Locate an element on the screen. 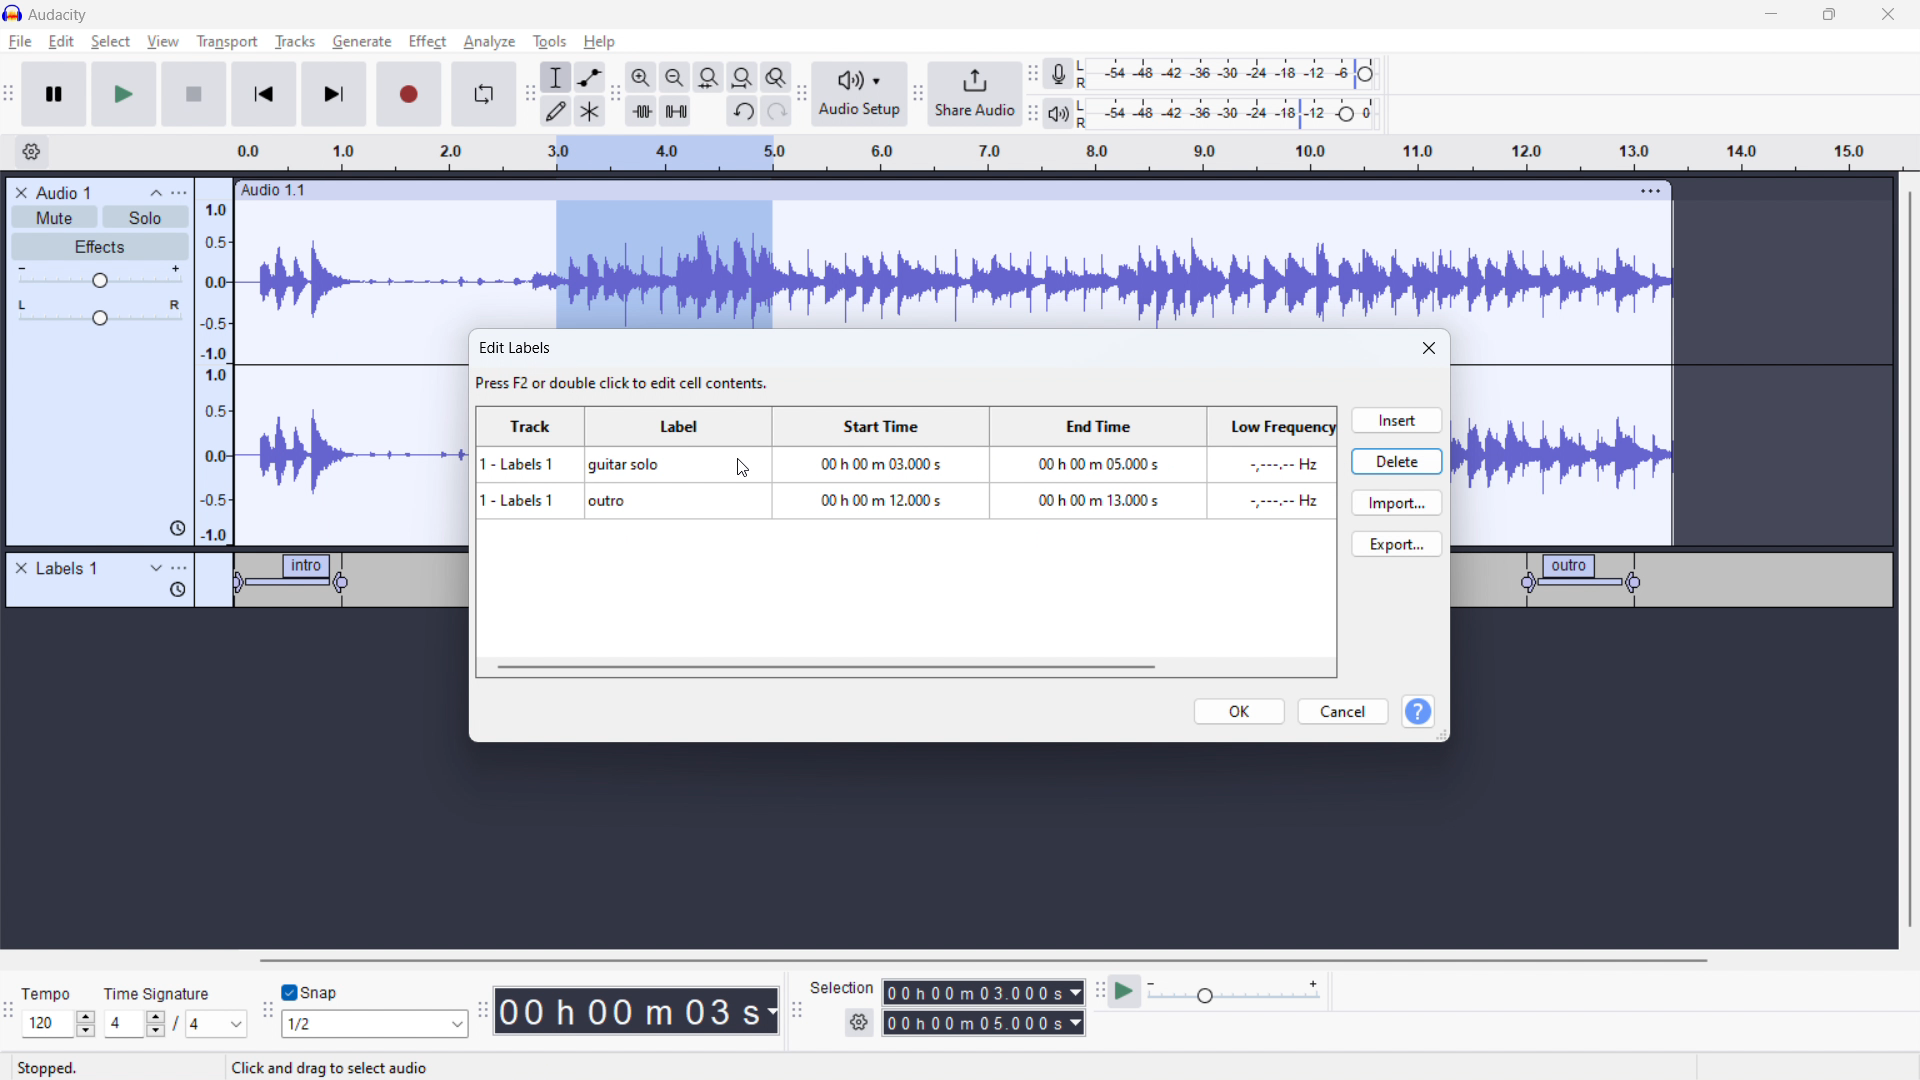 This screenshot has width=1920, height=1080. end time is located at coordinates (1093, 481).